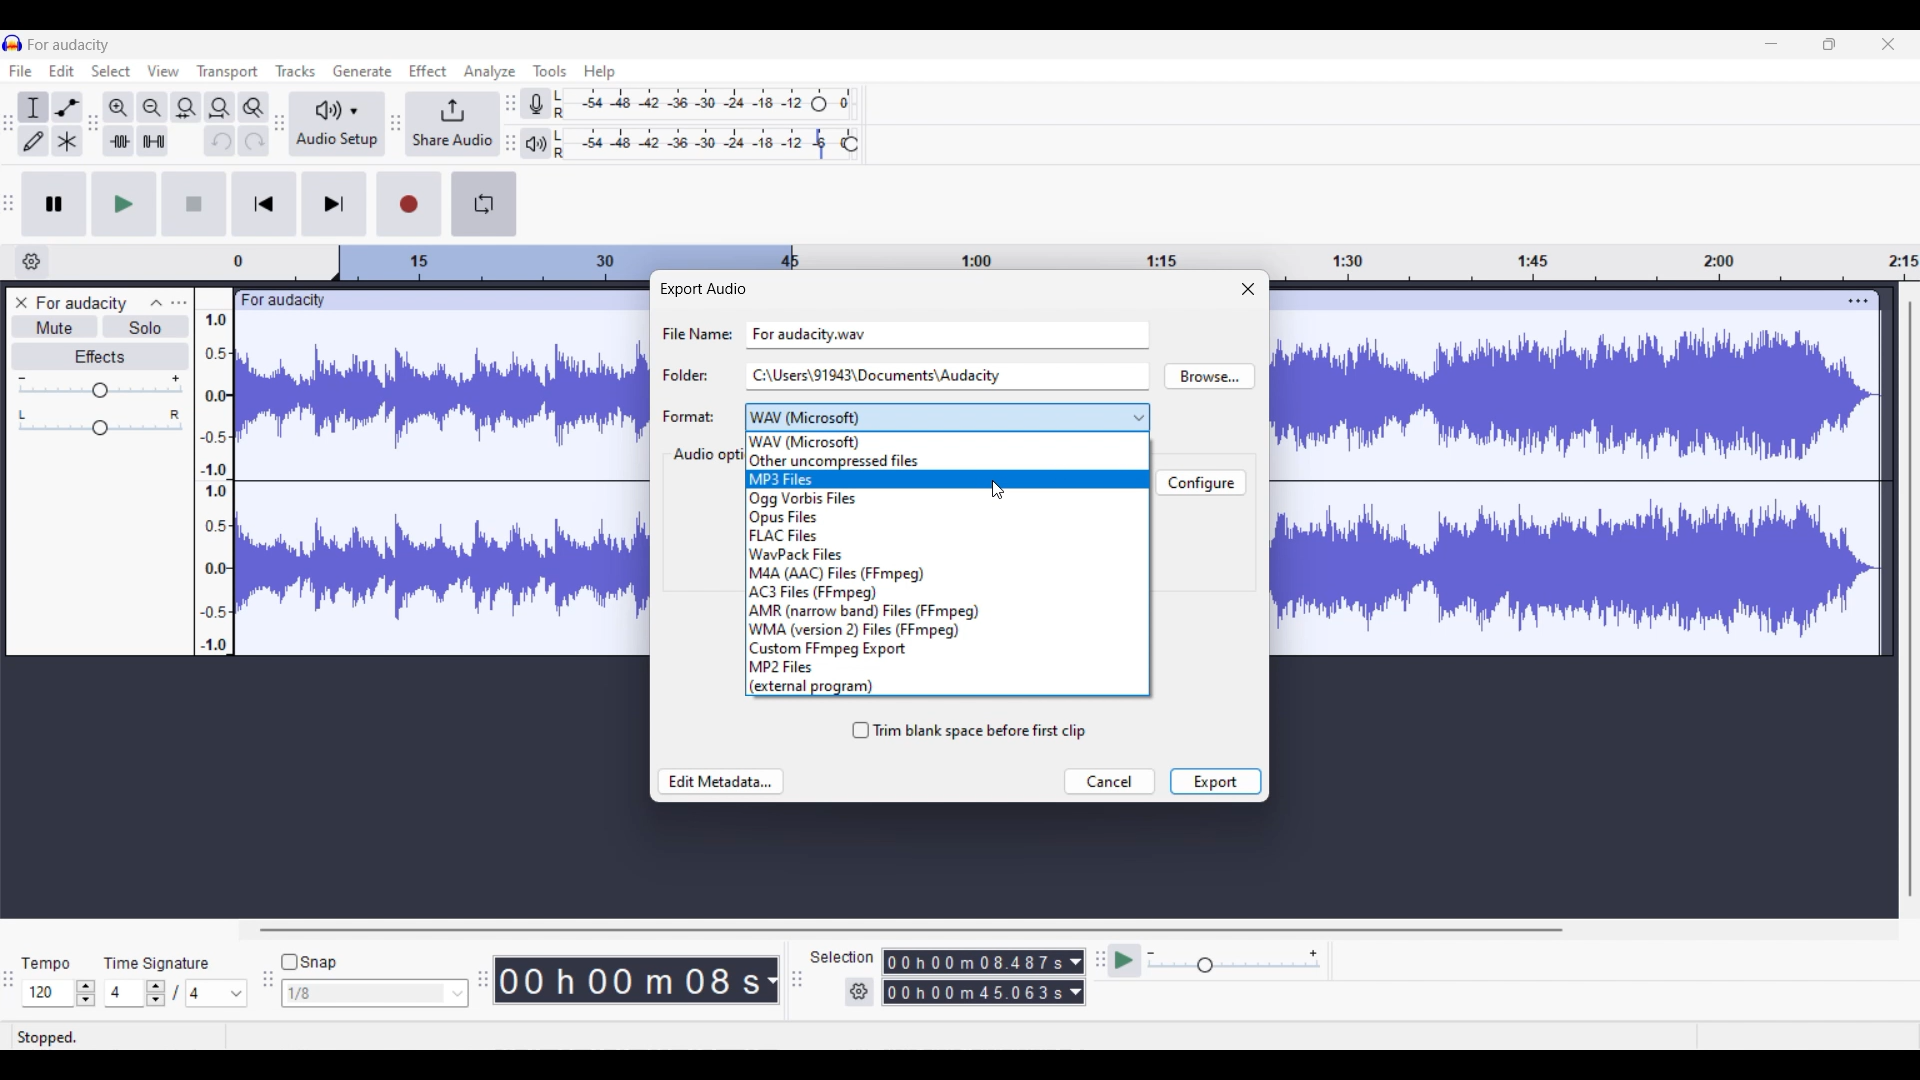  What do you see at coordinates (947, 480) in the screenshot?
I see `MP3 Files, format highlighted by cursor` at bounding box center [947, 480].